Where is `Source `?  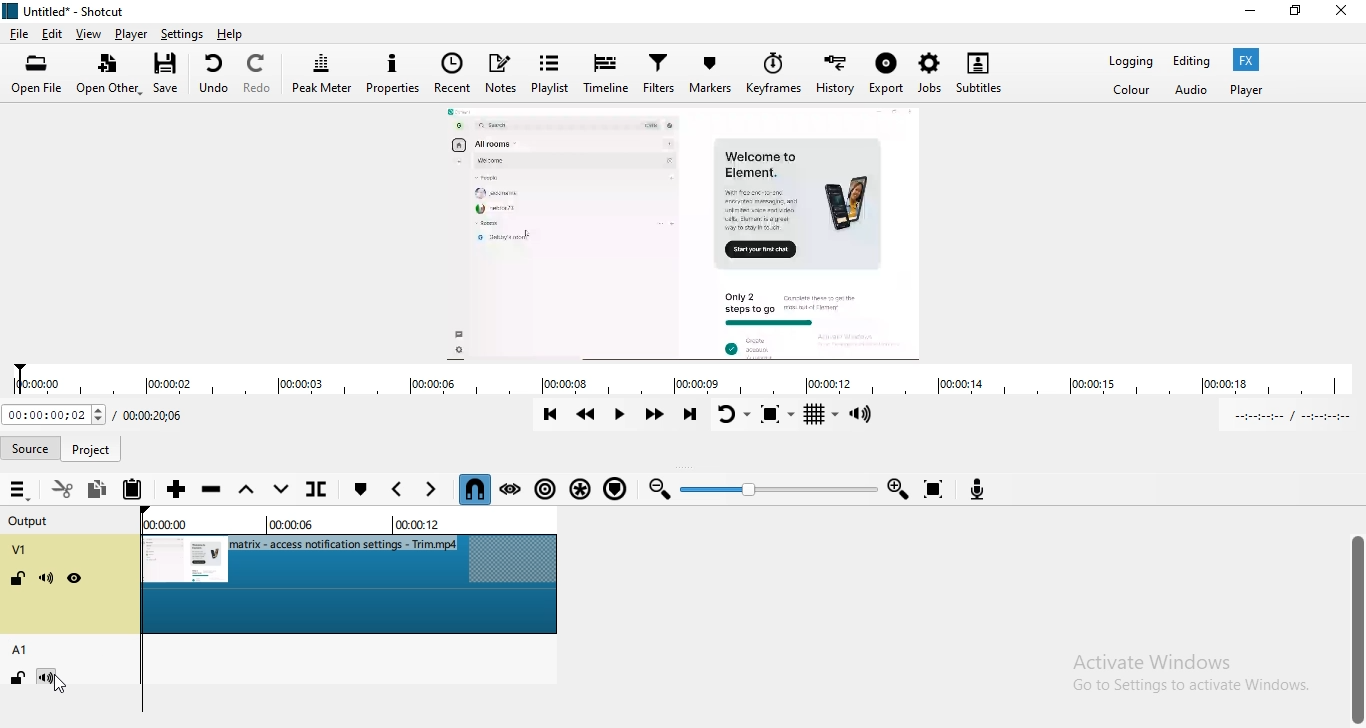
Source  is located at coordinates (32, 447).